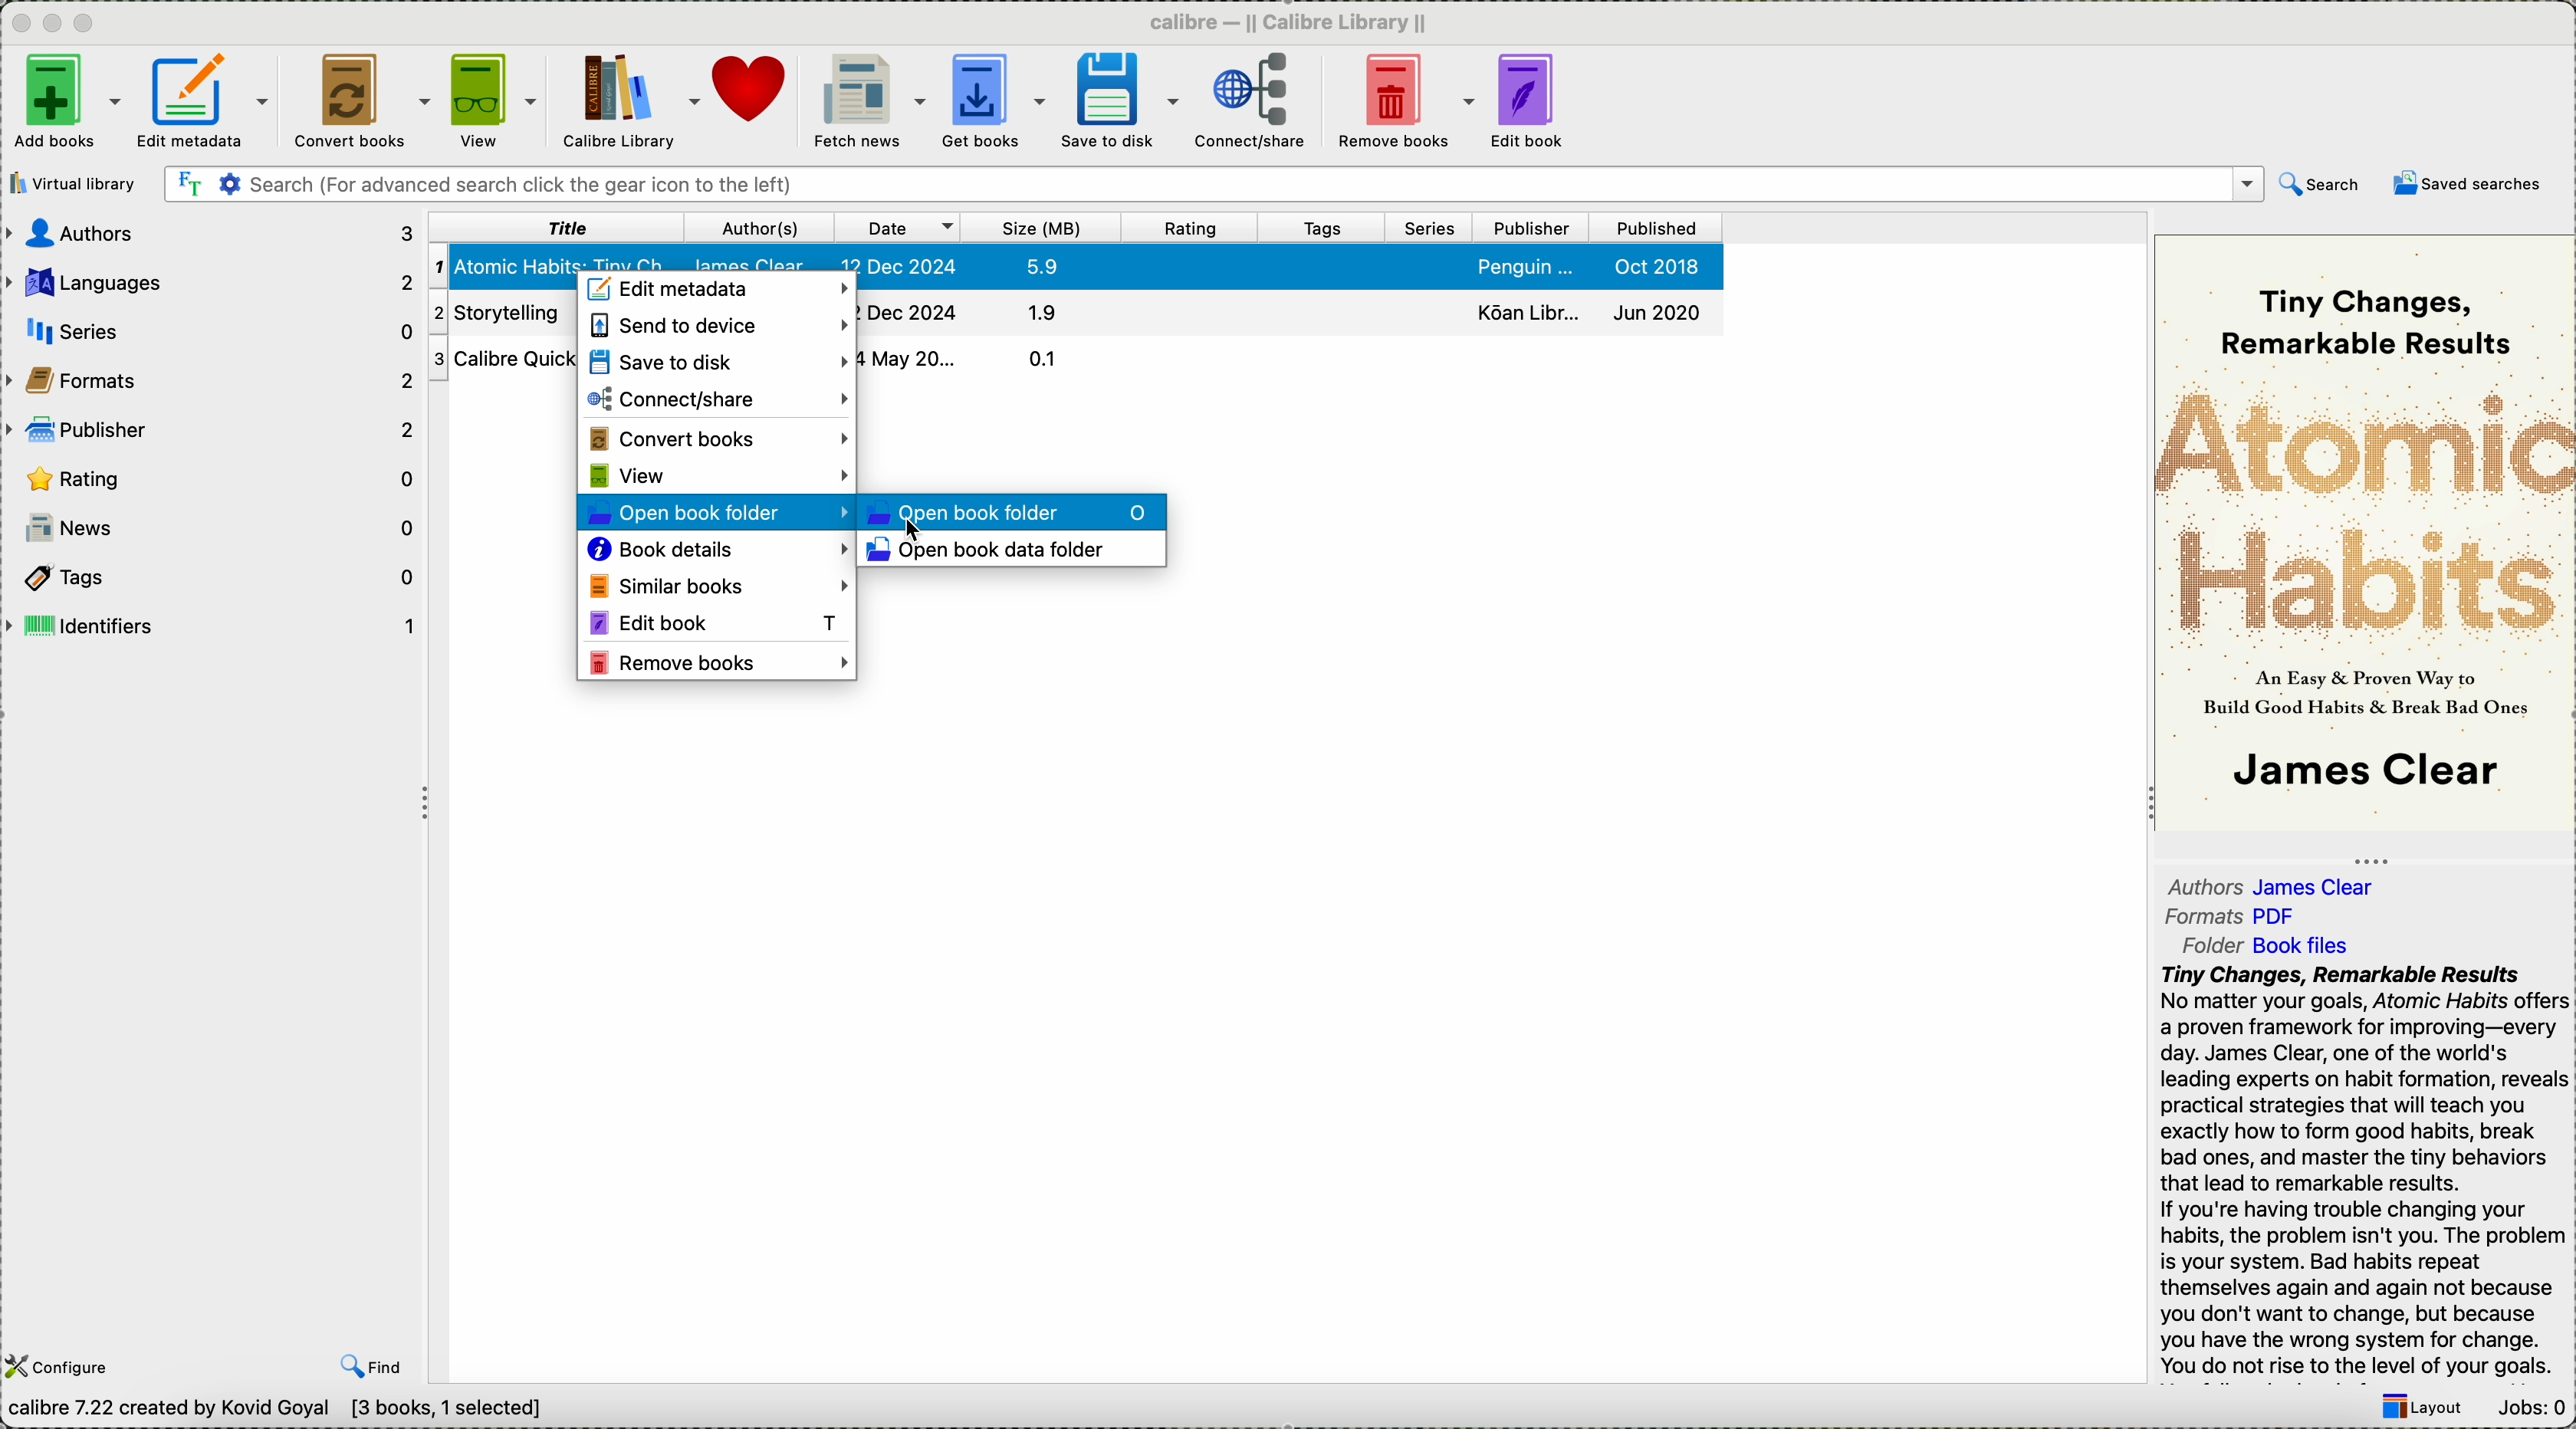 Image resolution: width=2576 pixels, height=1429 pixels. I want to click on Jobs: 0, so click(2529, 1410).